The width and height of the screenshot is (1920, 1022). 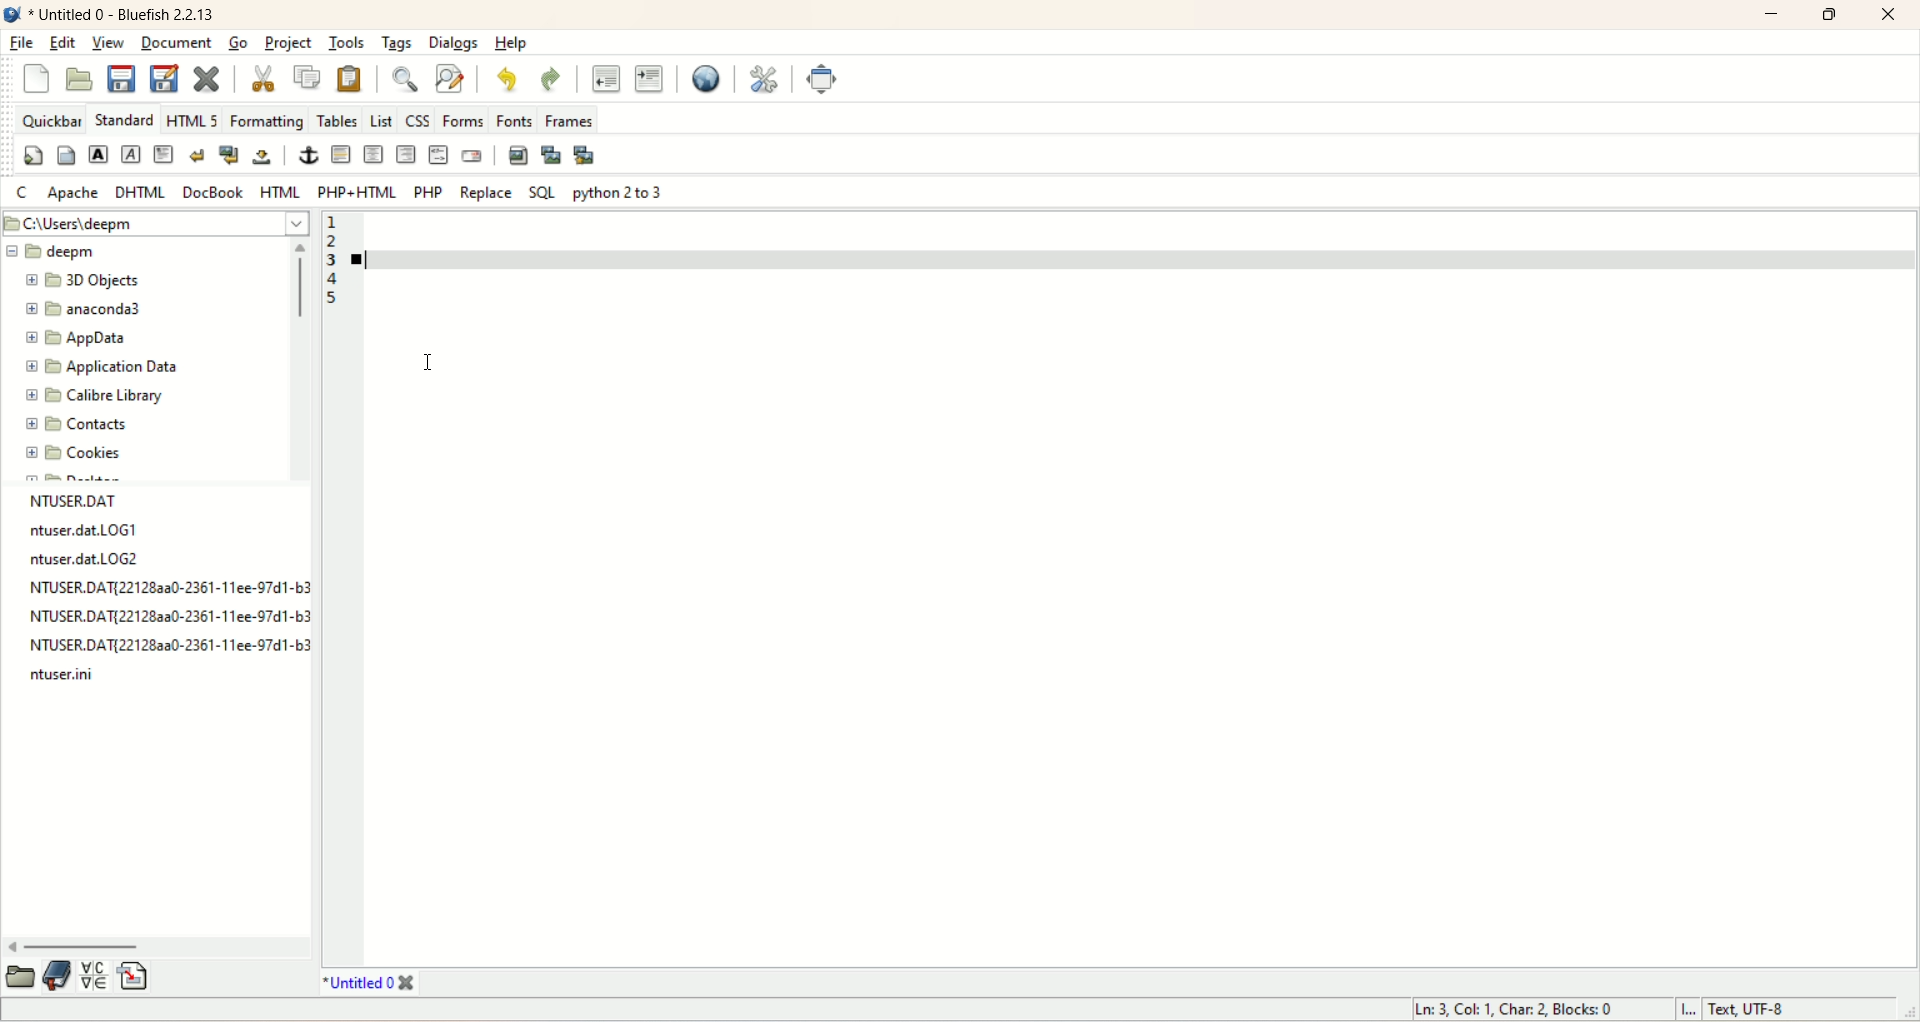 What do you see at coordinates (552, 154) in the screenshot?
I see `insert thumbnail` at bounding box center [552, 154].